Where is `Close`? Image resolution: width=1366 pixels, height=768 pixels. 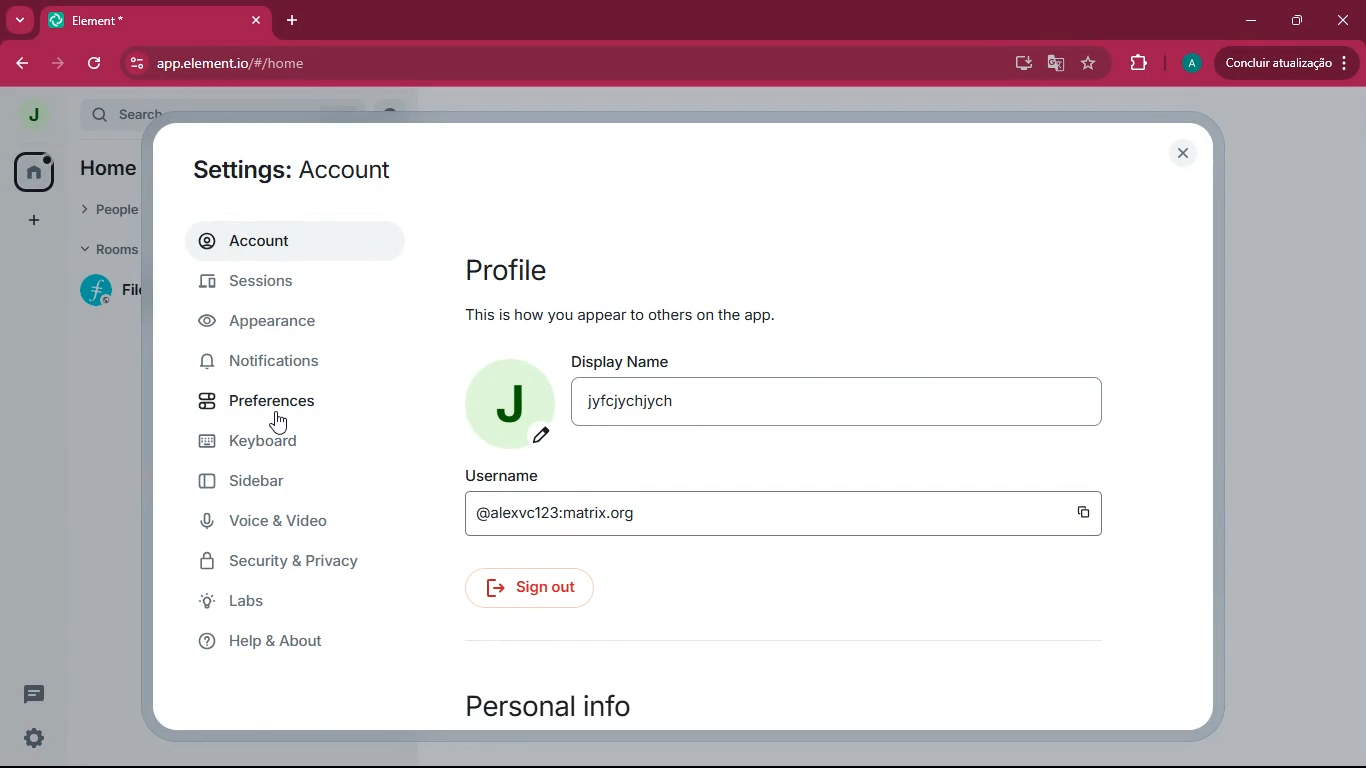
Close is located at coordinates (1344, 20).